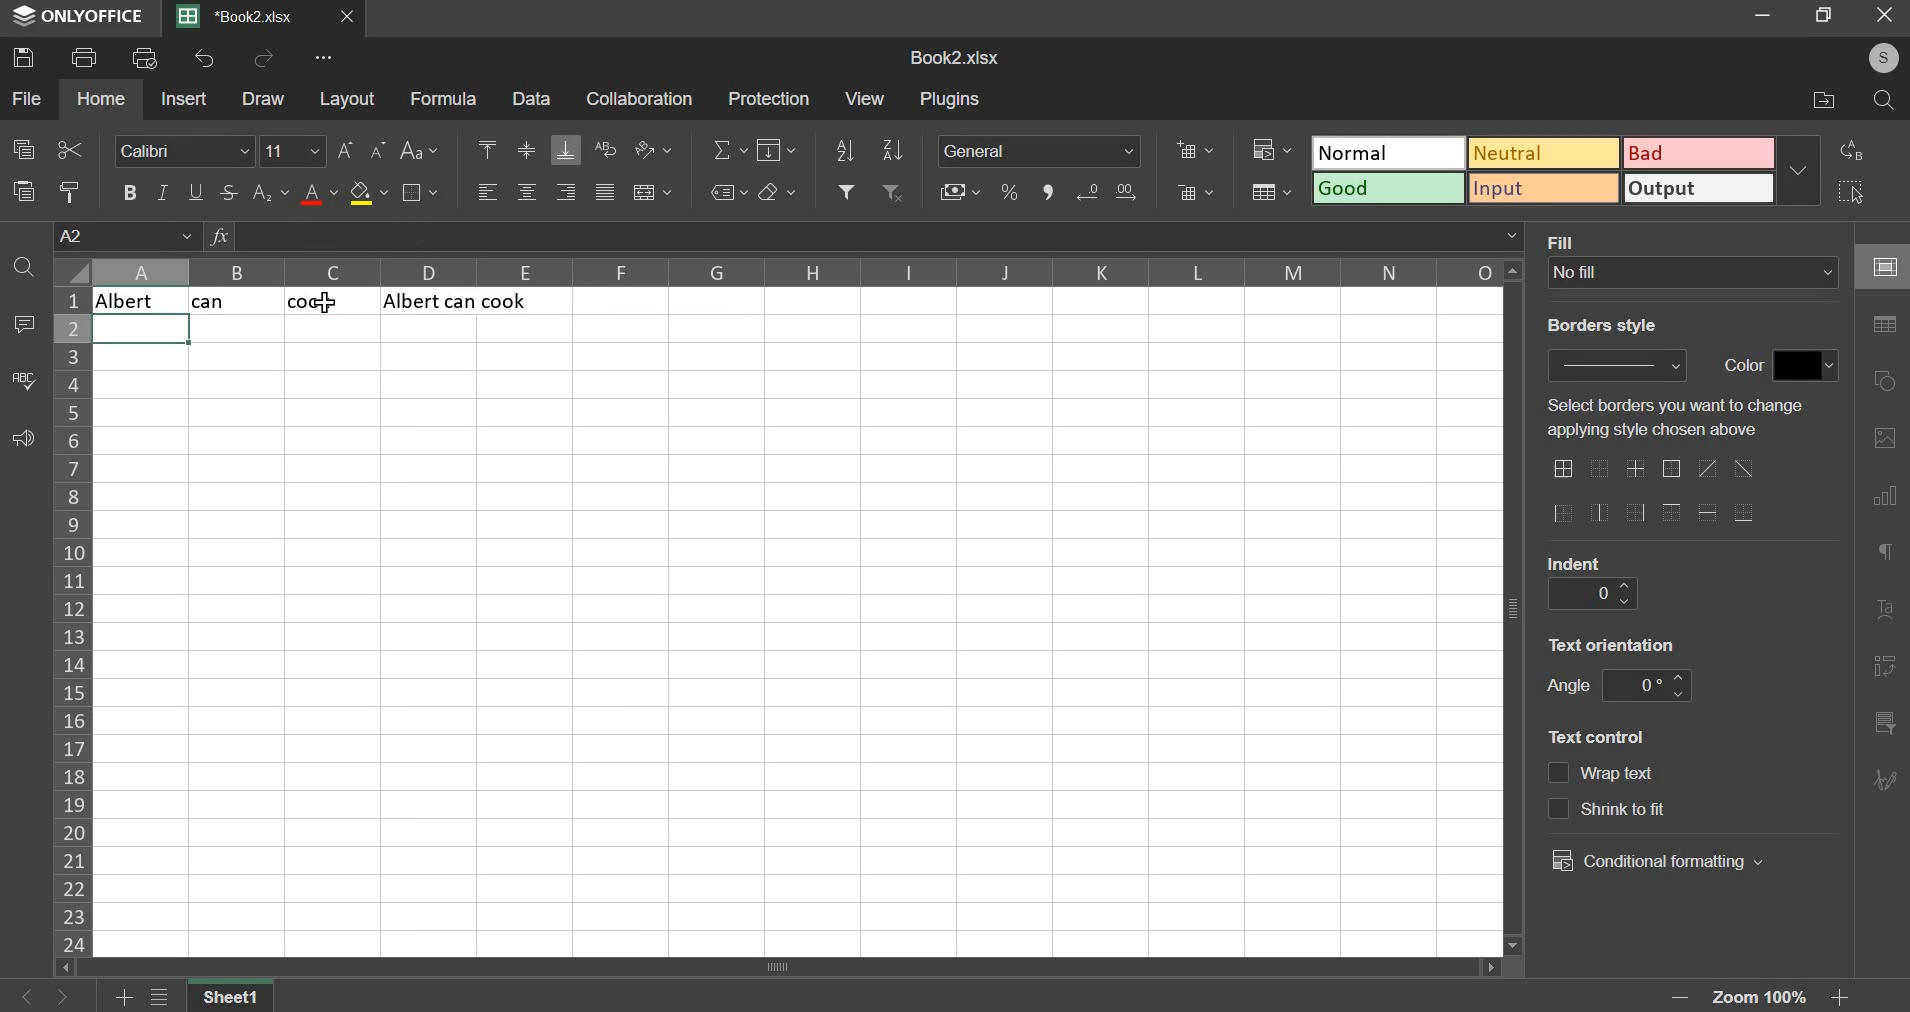 Image resolution: width=1910 pixels, height=1012 pixels. What do you see at coordinates (1668, 419) in the screenshot?
I see `text` at bounding box center [1668, 419].